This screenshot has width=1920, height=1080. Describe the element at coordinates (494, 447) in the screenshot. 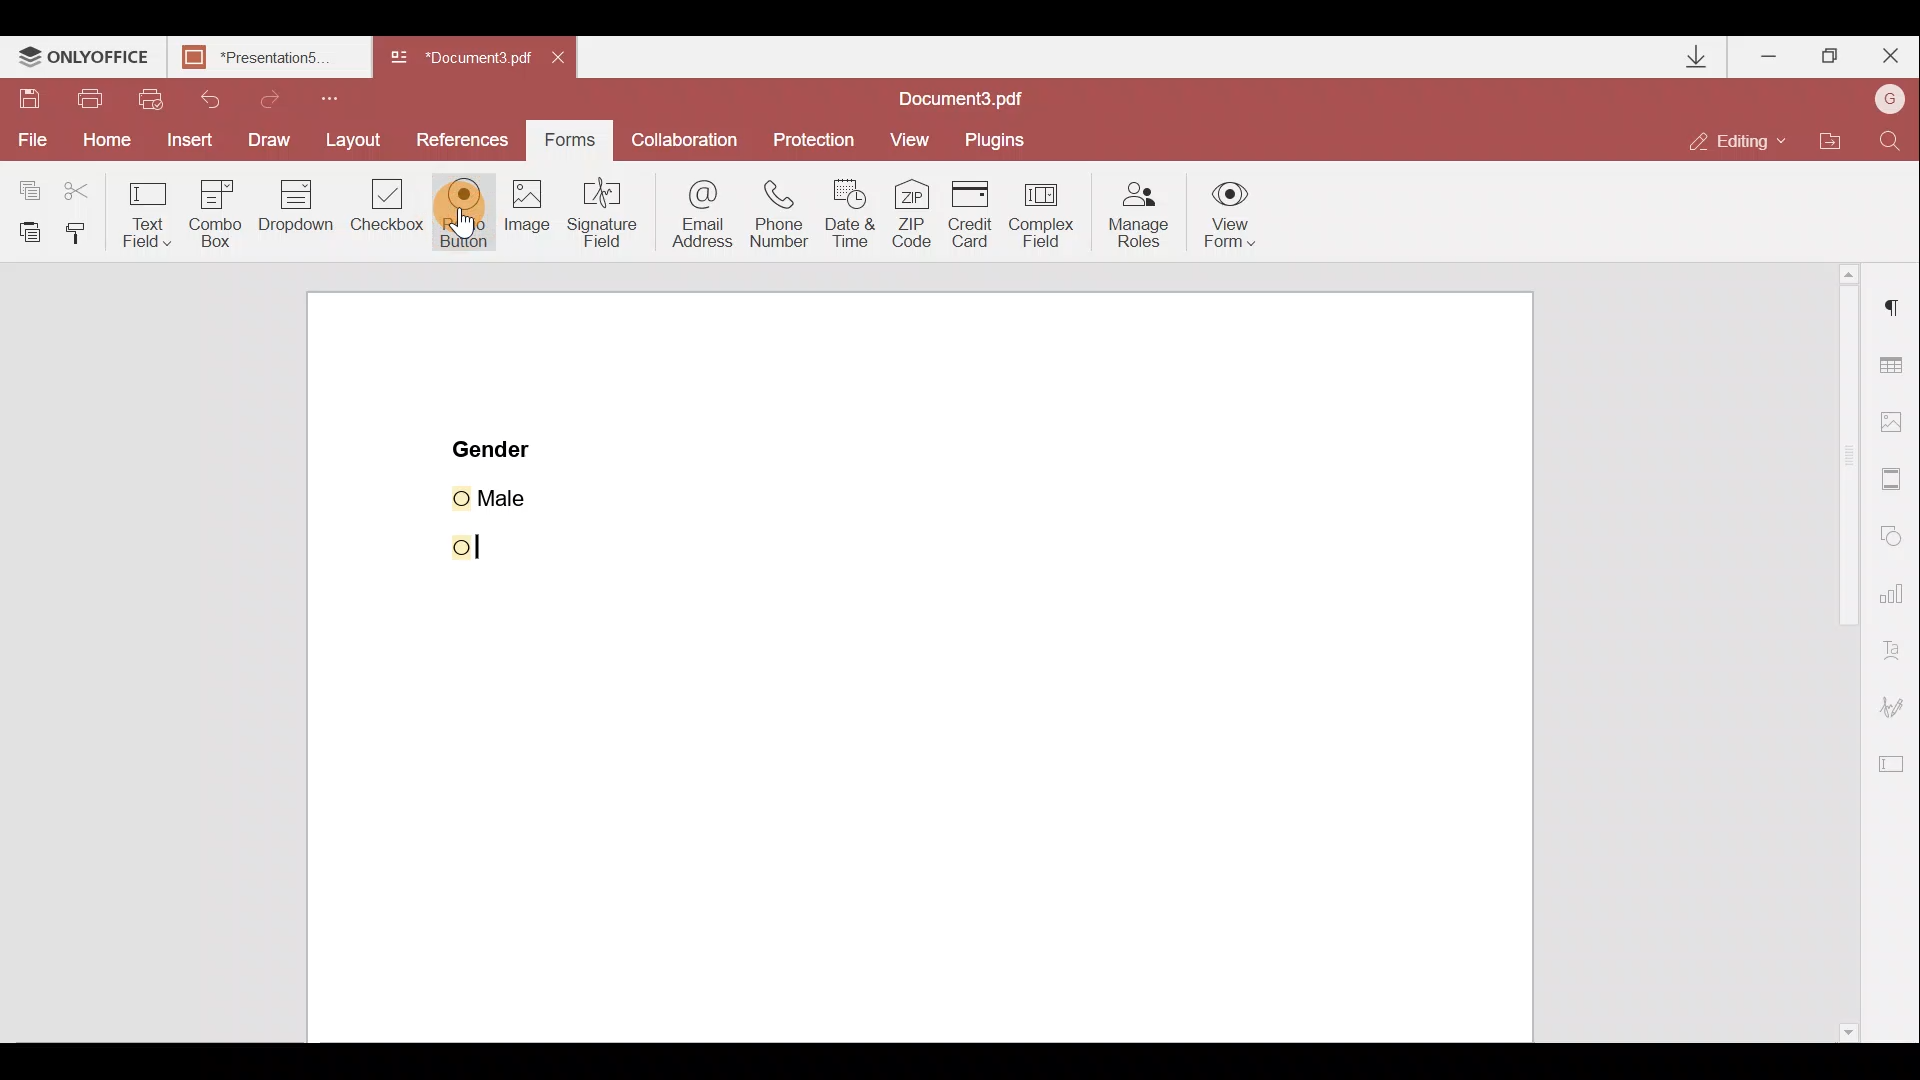

I see `Gender` at that location.